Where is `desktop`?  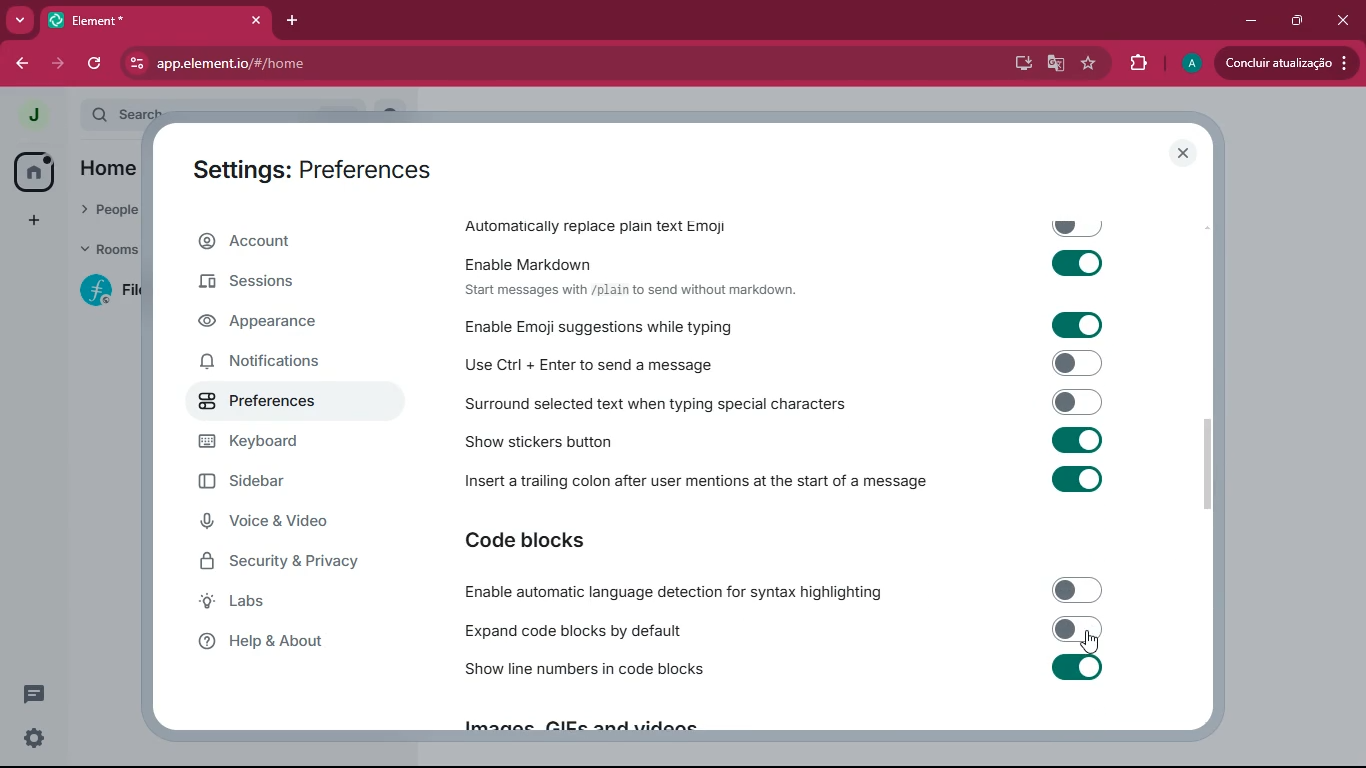
desktop is located at coordinates (1020, 62).